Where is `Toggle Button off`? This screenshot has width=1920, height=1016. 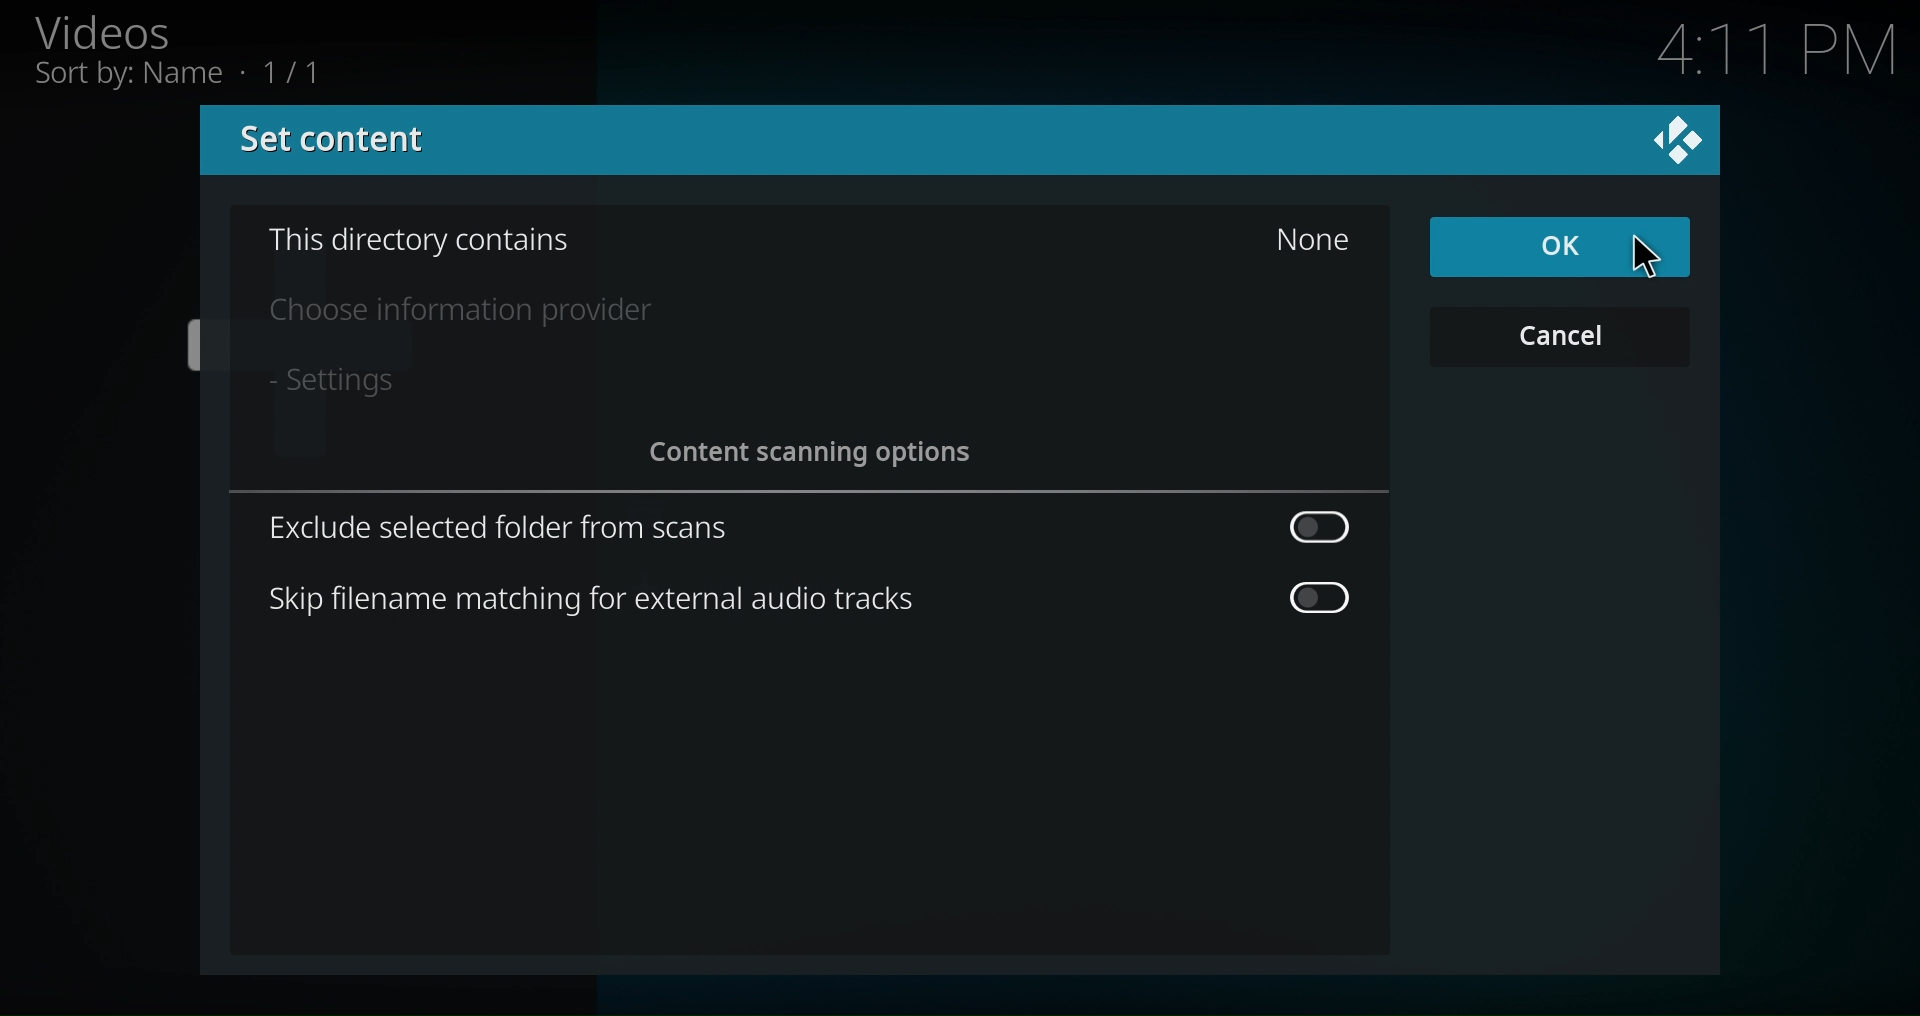 Toggle Button off is located at coordinates (1320, 597).